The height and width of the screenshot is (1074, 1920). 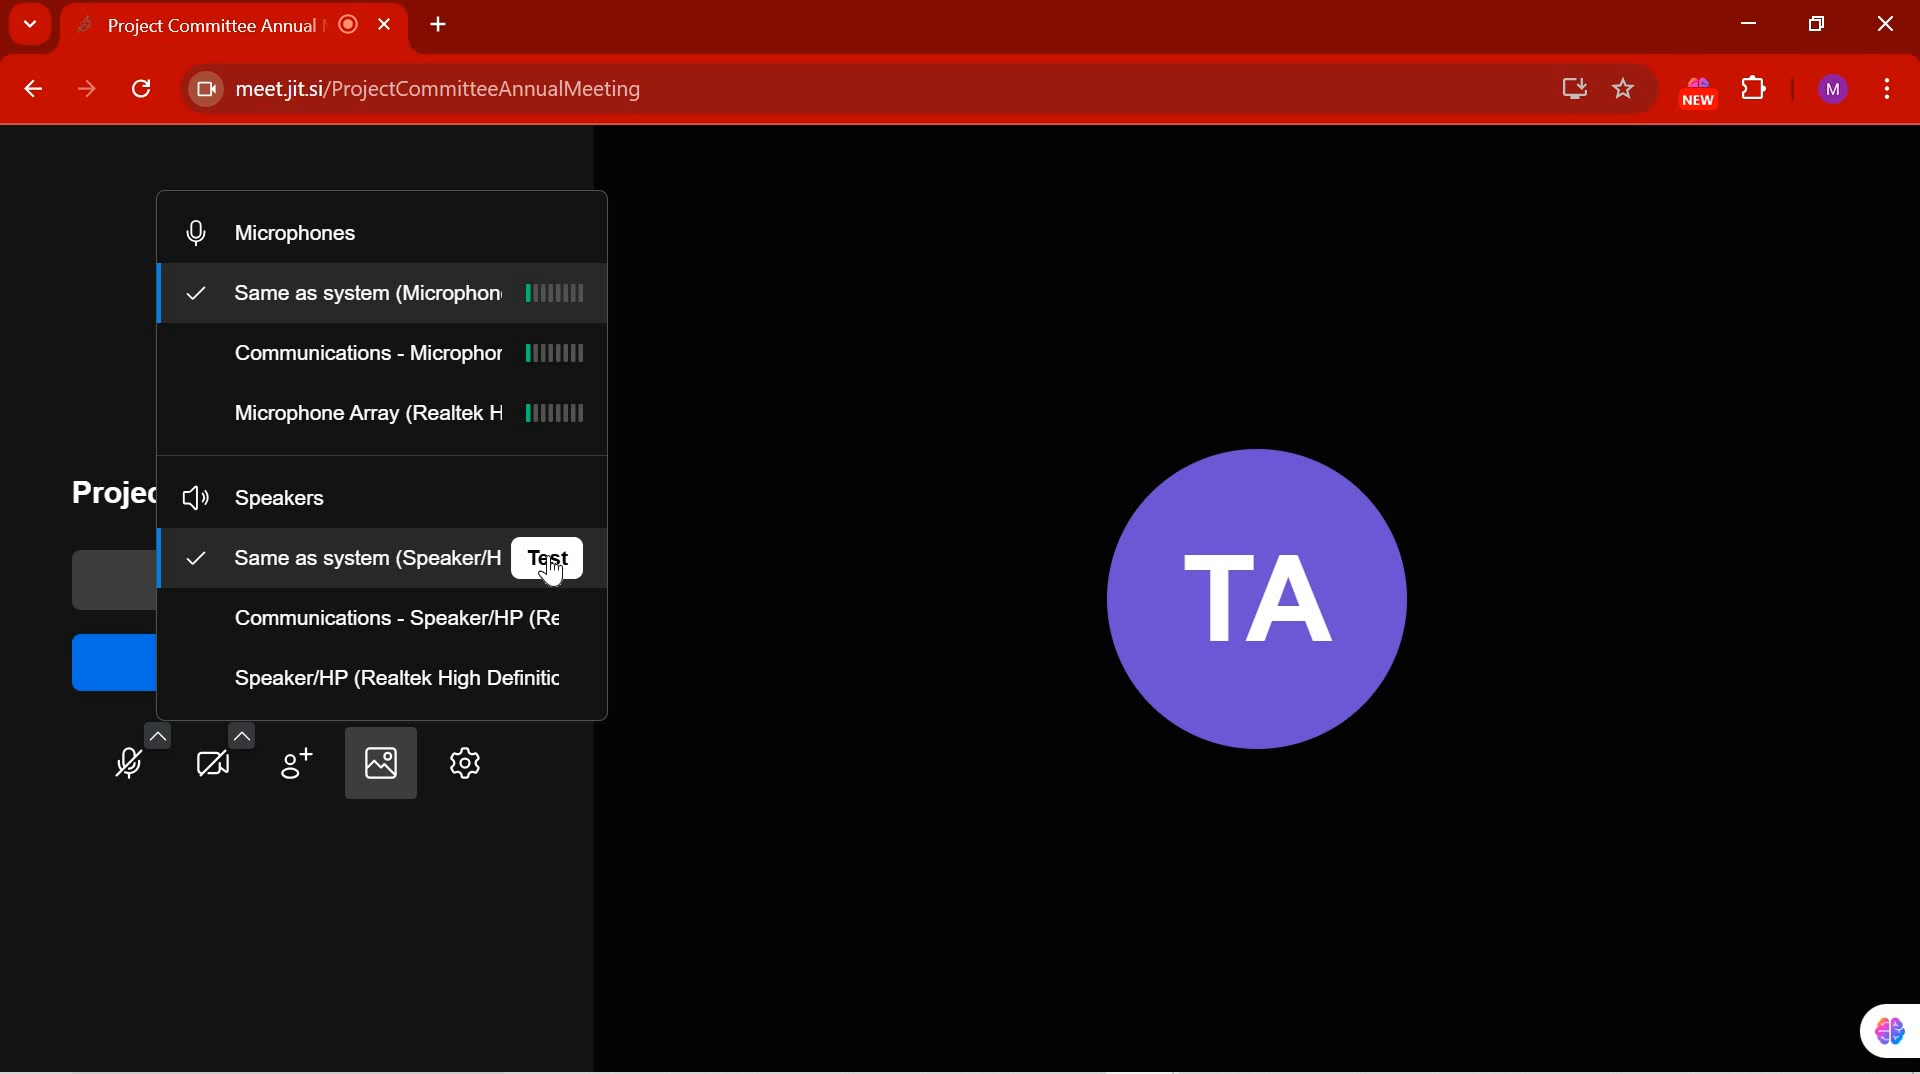 I want to click on RESTORE DOWN, so click(x=1818, y=25).